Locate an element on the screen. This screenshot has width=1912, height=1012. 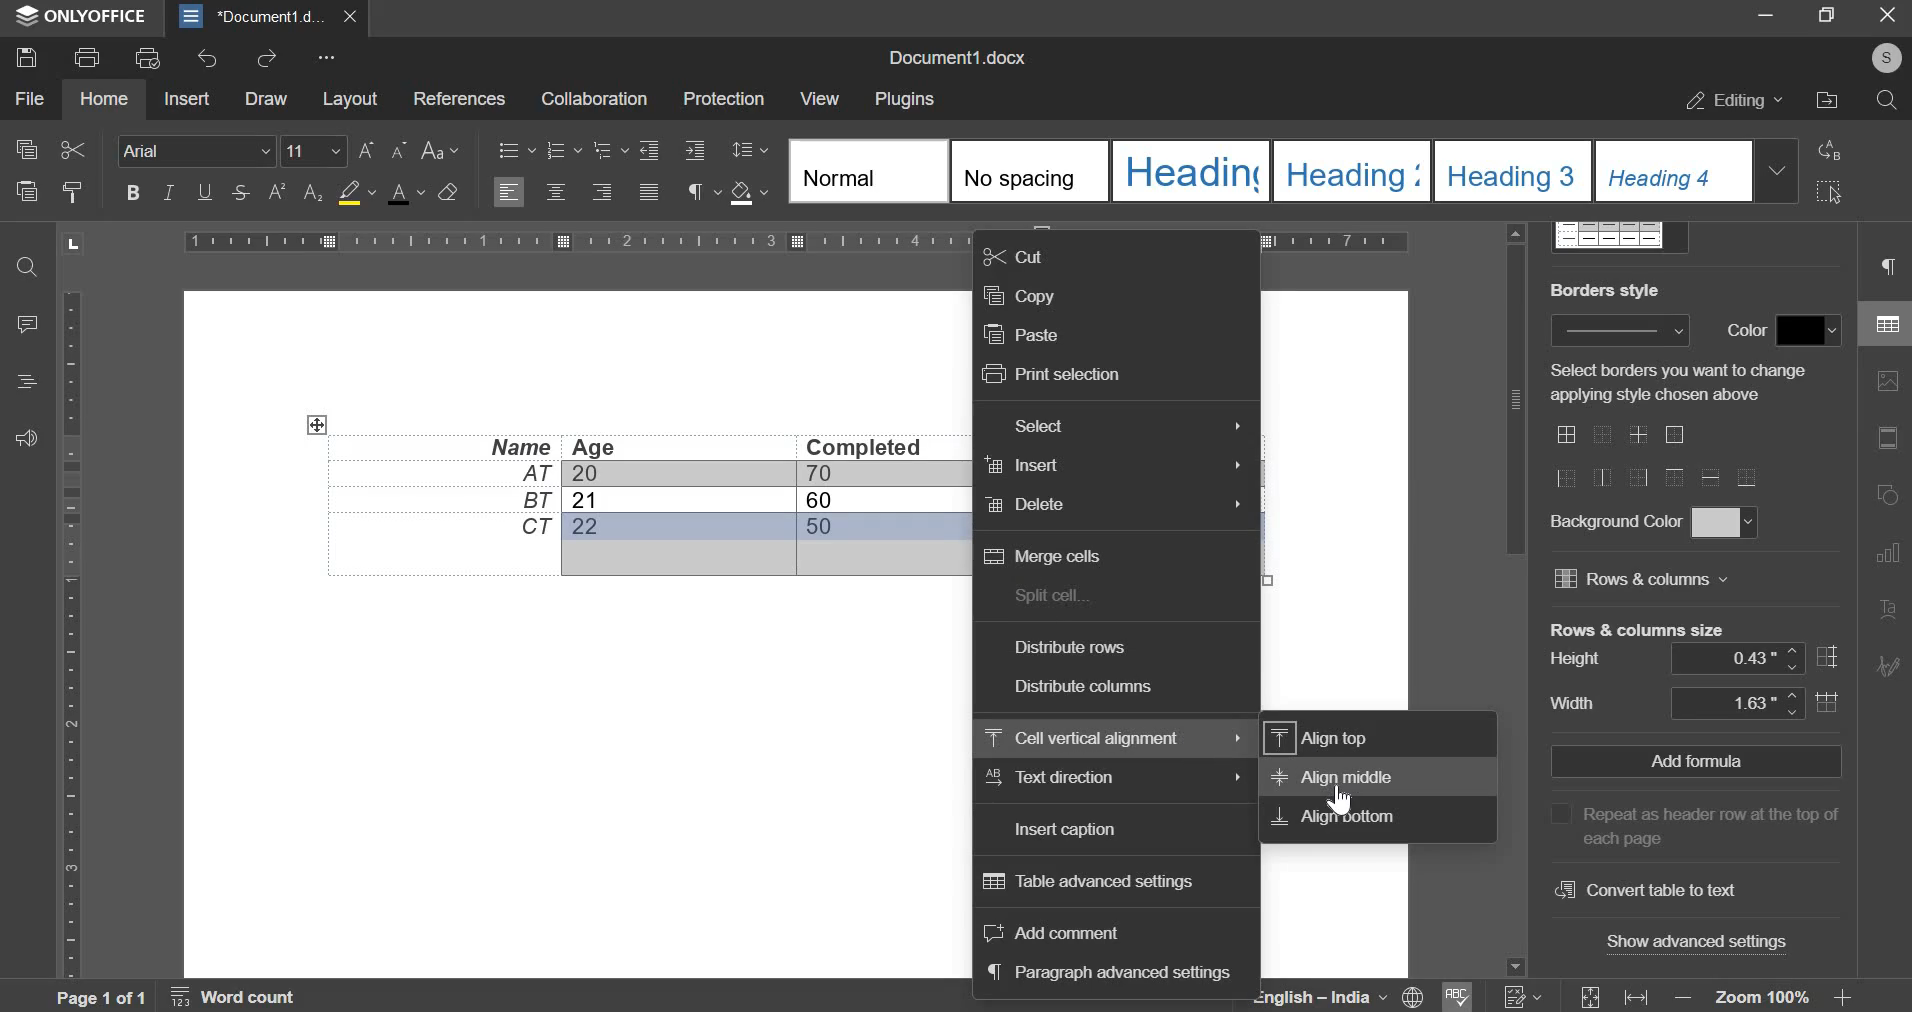
numbering is located at coordinates (557, 150).